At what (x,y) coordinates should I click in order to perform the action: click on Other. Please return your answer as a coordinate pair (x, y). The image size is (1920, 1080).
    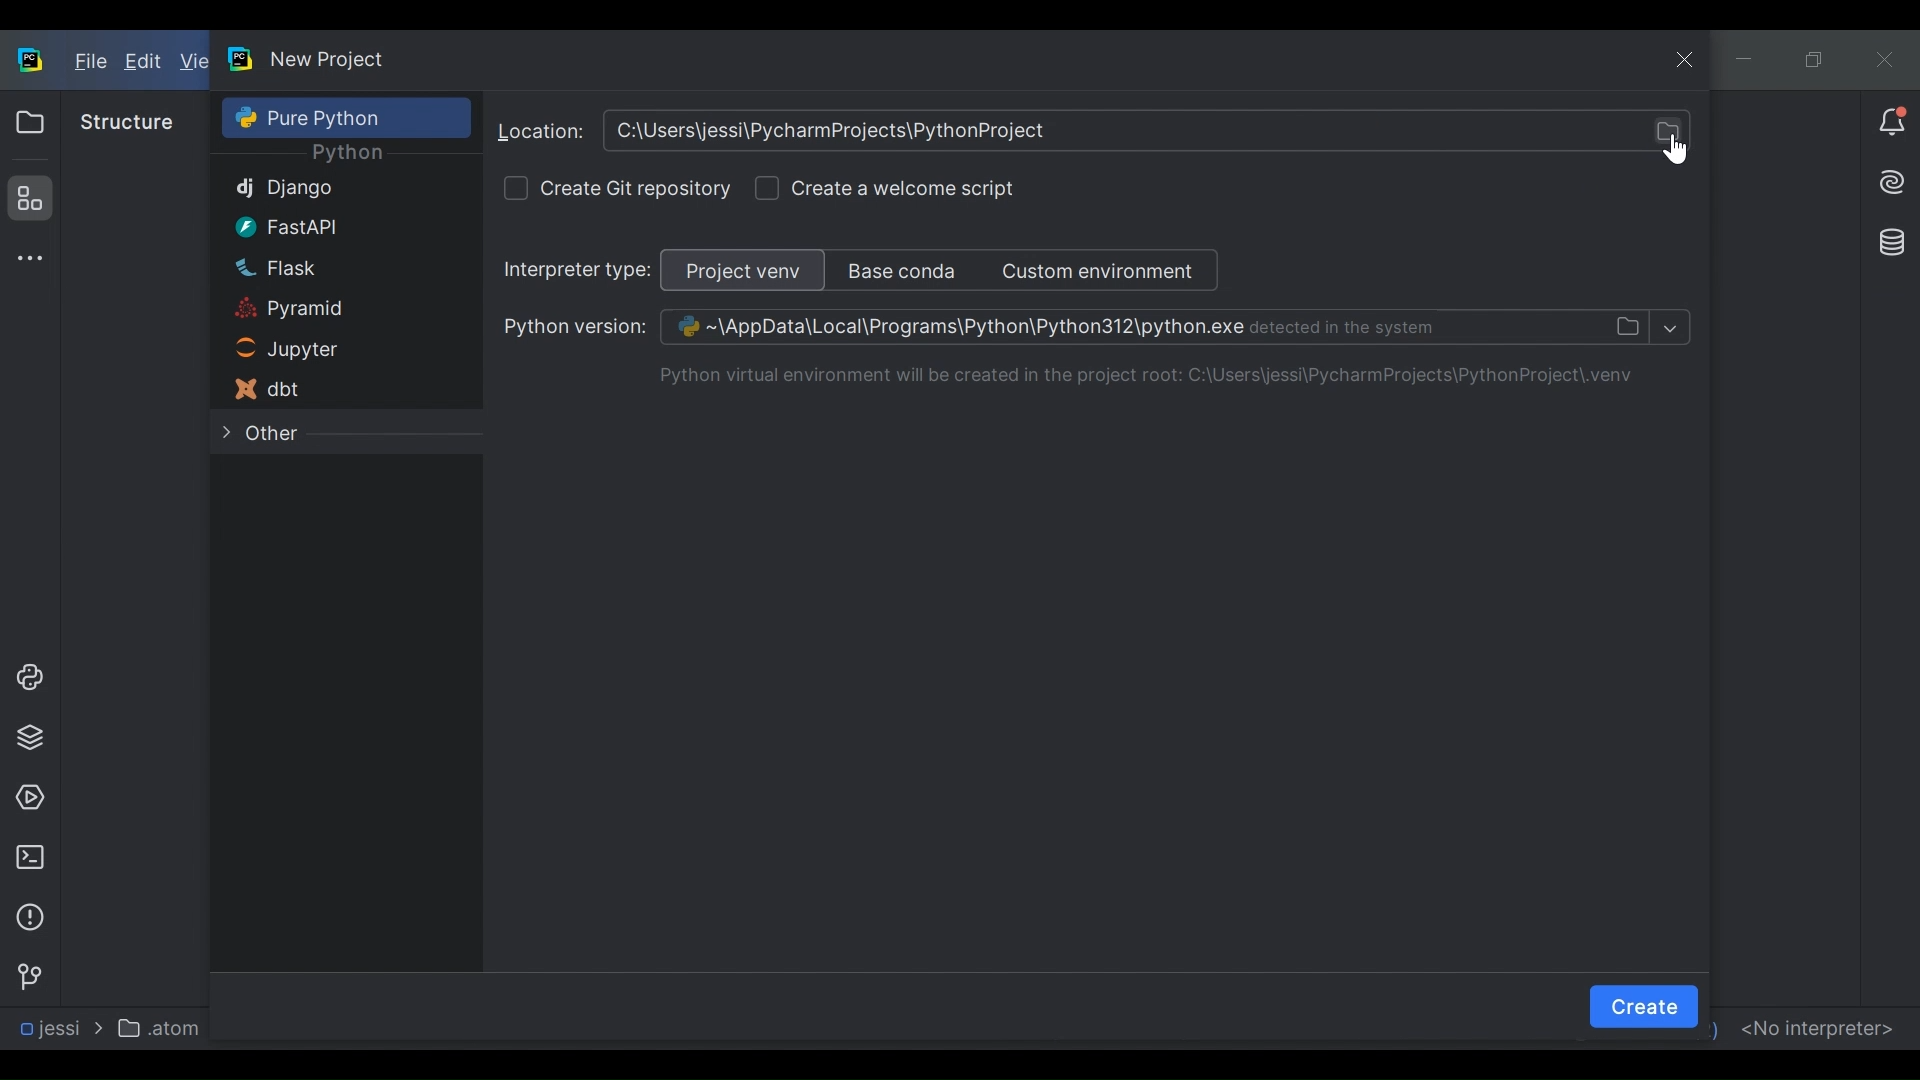
    Looking at the image, I should click on (336, 437).